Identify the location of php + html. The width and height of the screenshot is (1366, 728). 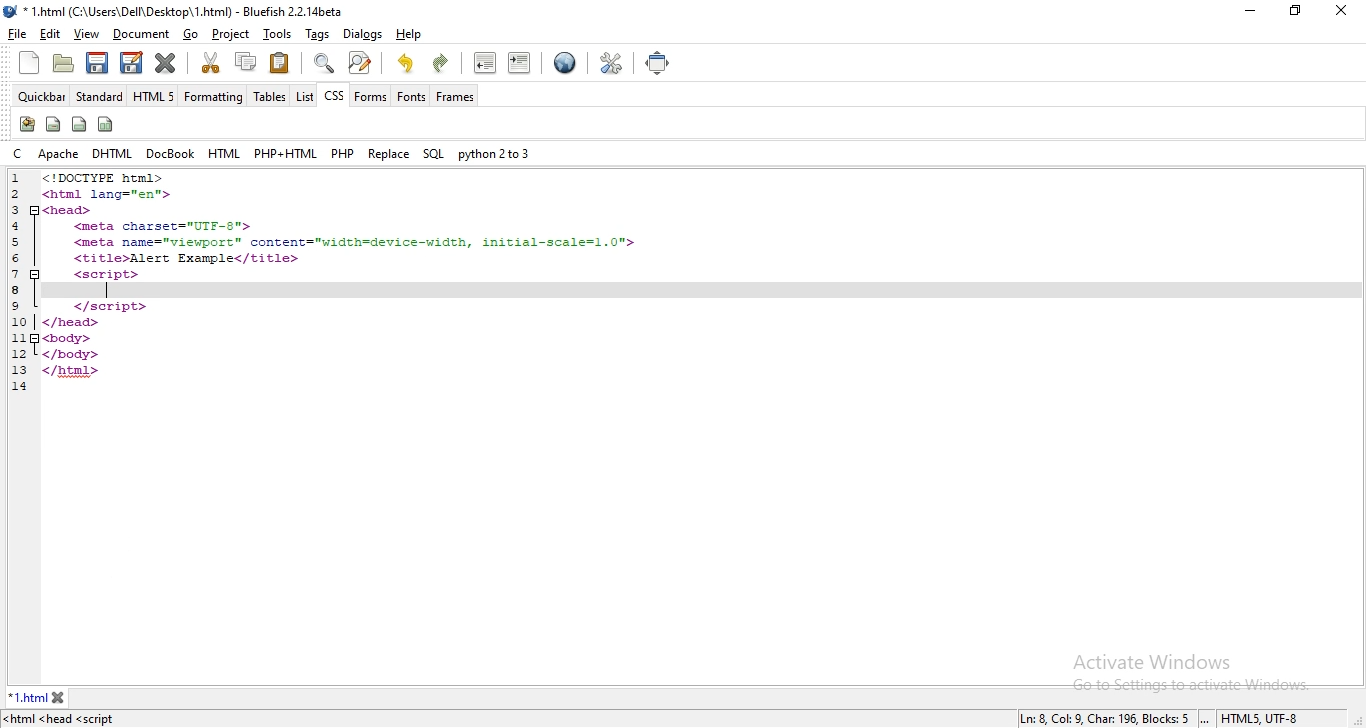
(284, 153).